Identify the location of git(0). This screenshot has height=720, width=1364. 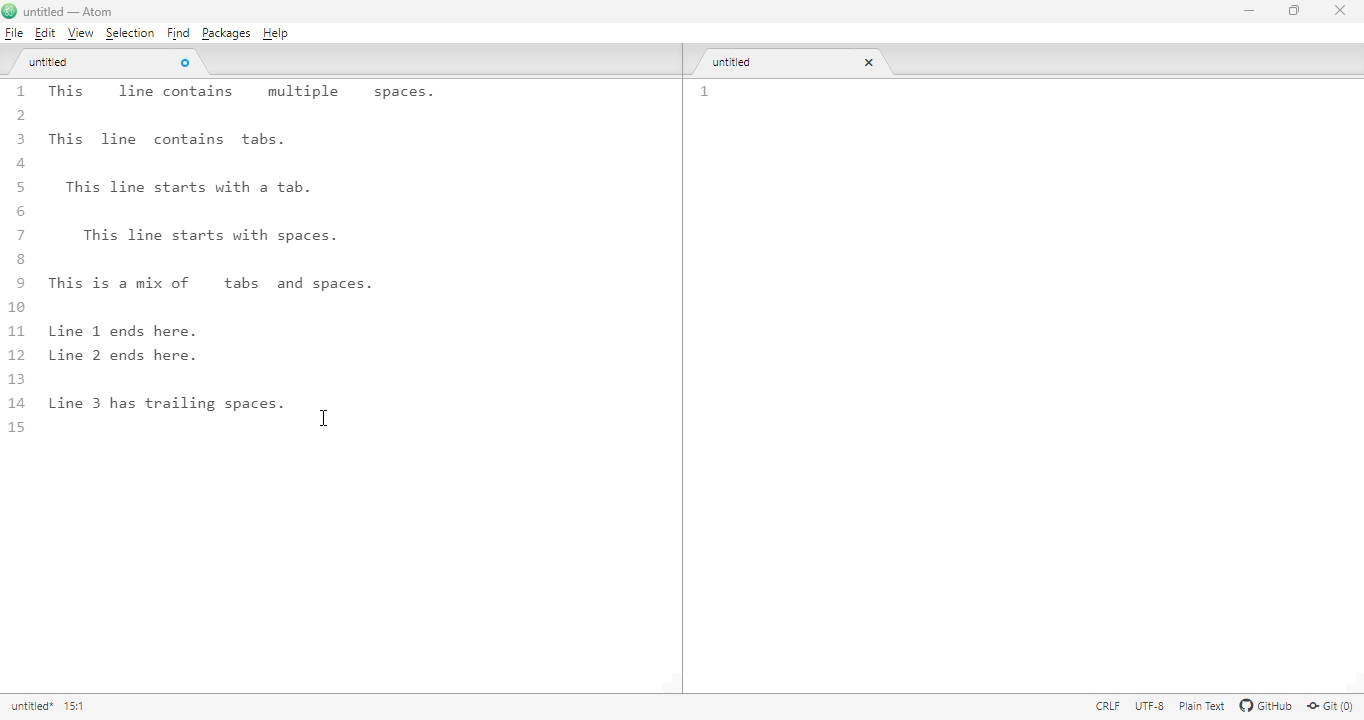
(1330, 707).